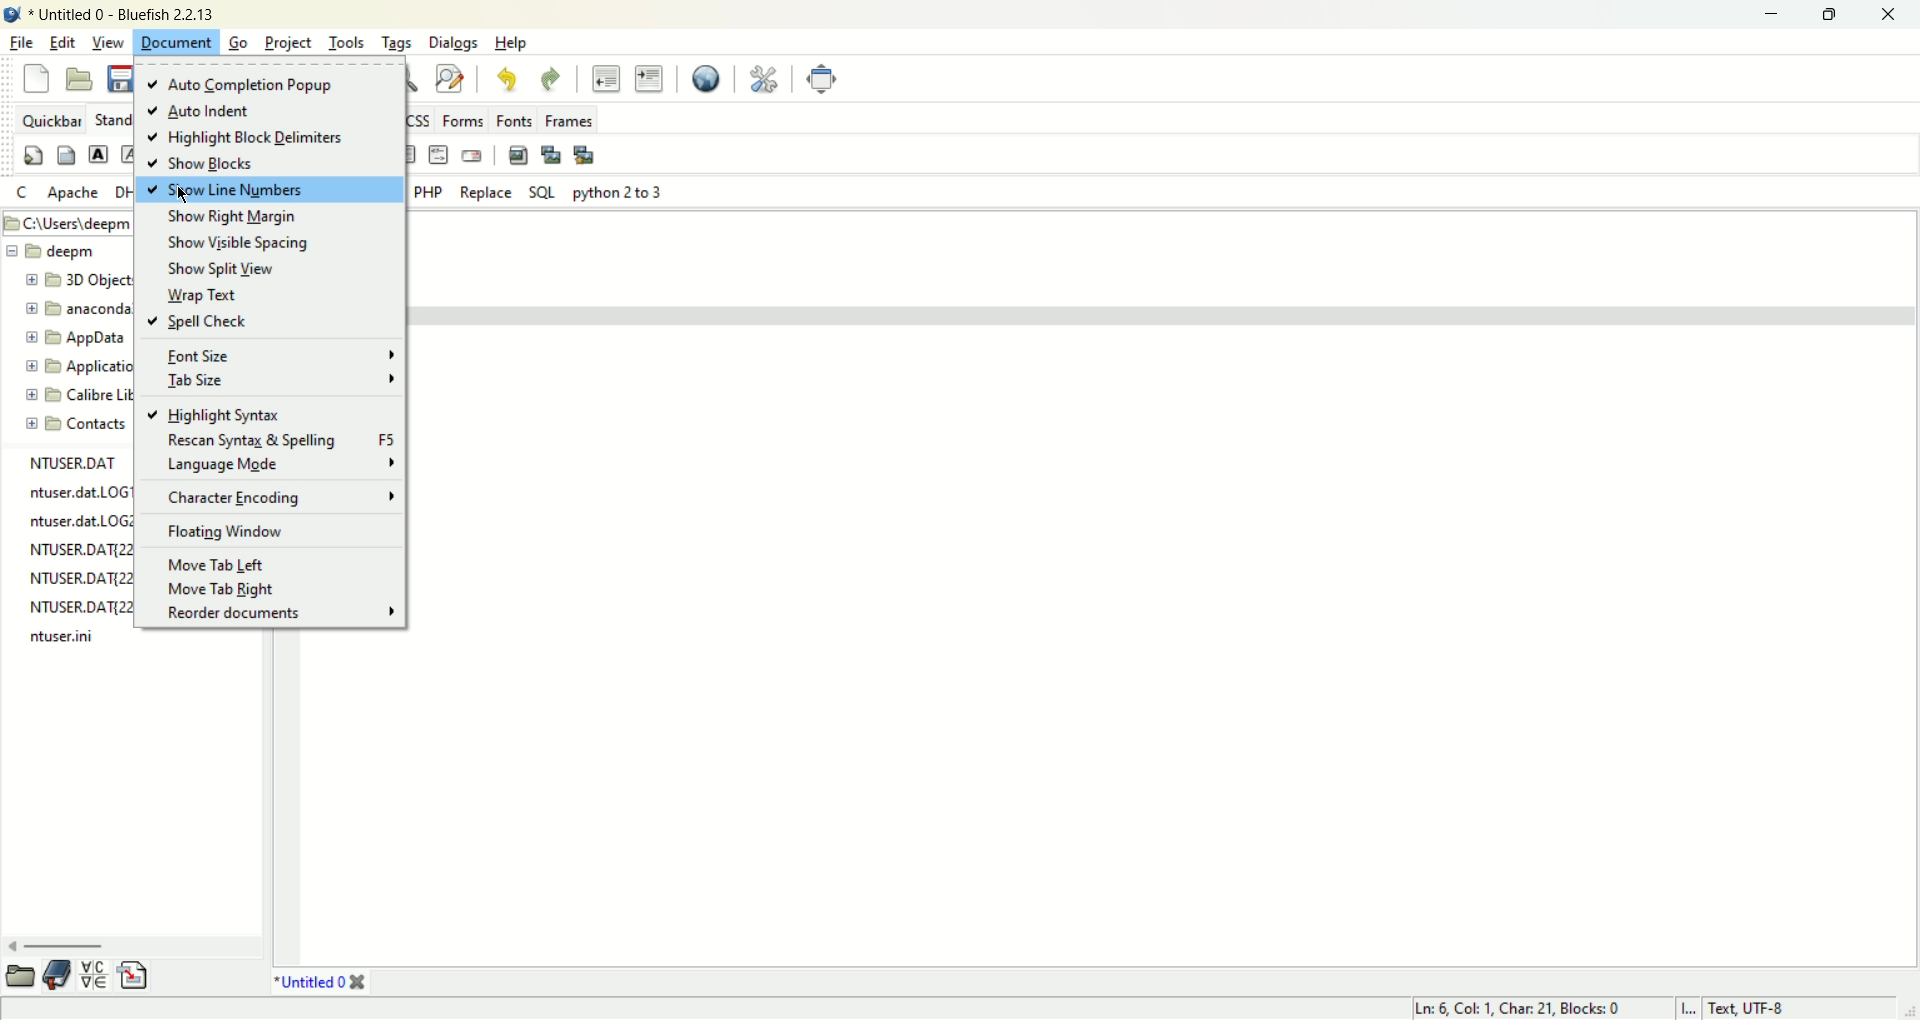 The width and height of the screenshot is (1920, 1020). What do you see at coordinates (584, 152) in the screenshot?
I see `multi thumbnail` at bounding box center [584, 152].